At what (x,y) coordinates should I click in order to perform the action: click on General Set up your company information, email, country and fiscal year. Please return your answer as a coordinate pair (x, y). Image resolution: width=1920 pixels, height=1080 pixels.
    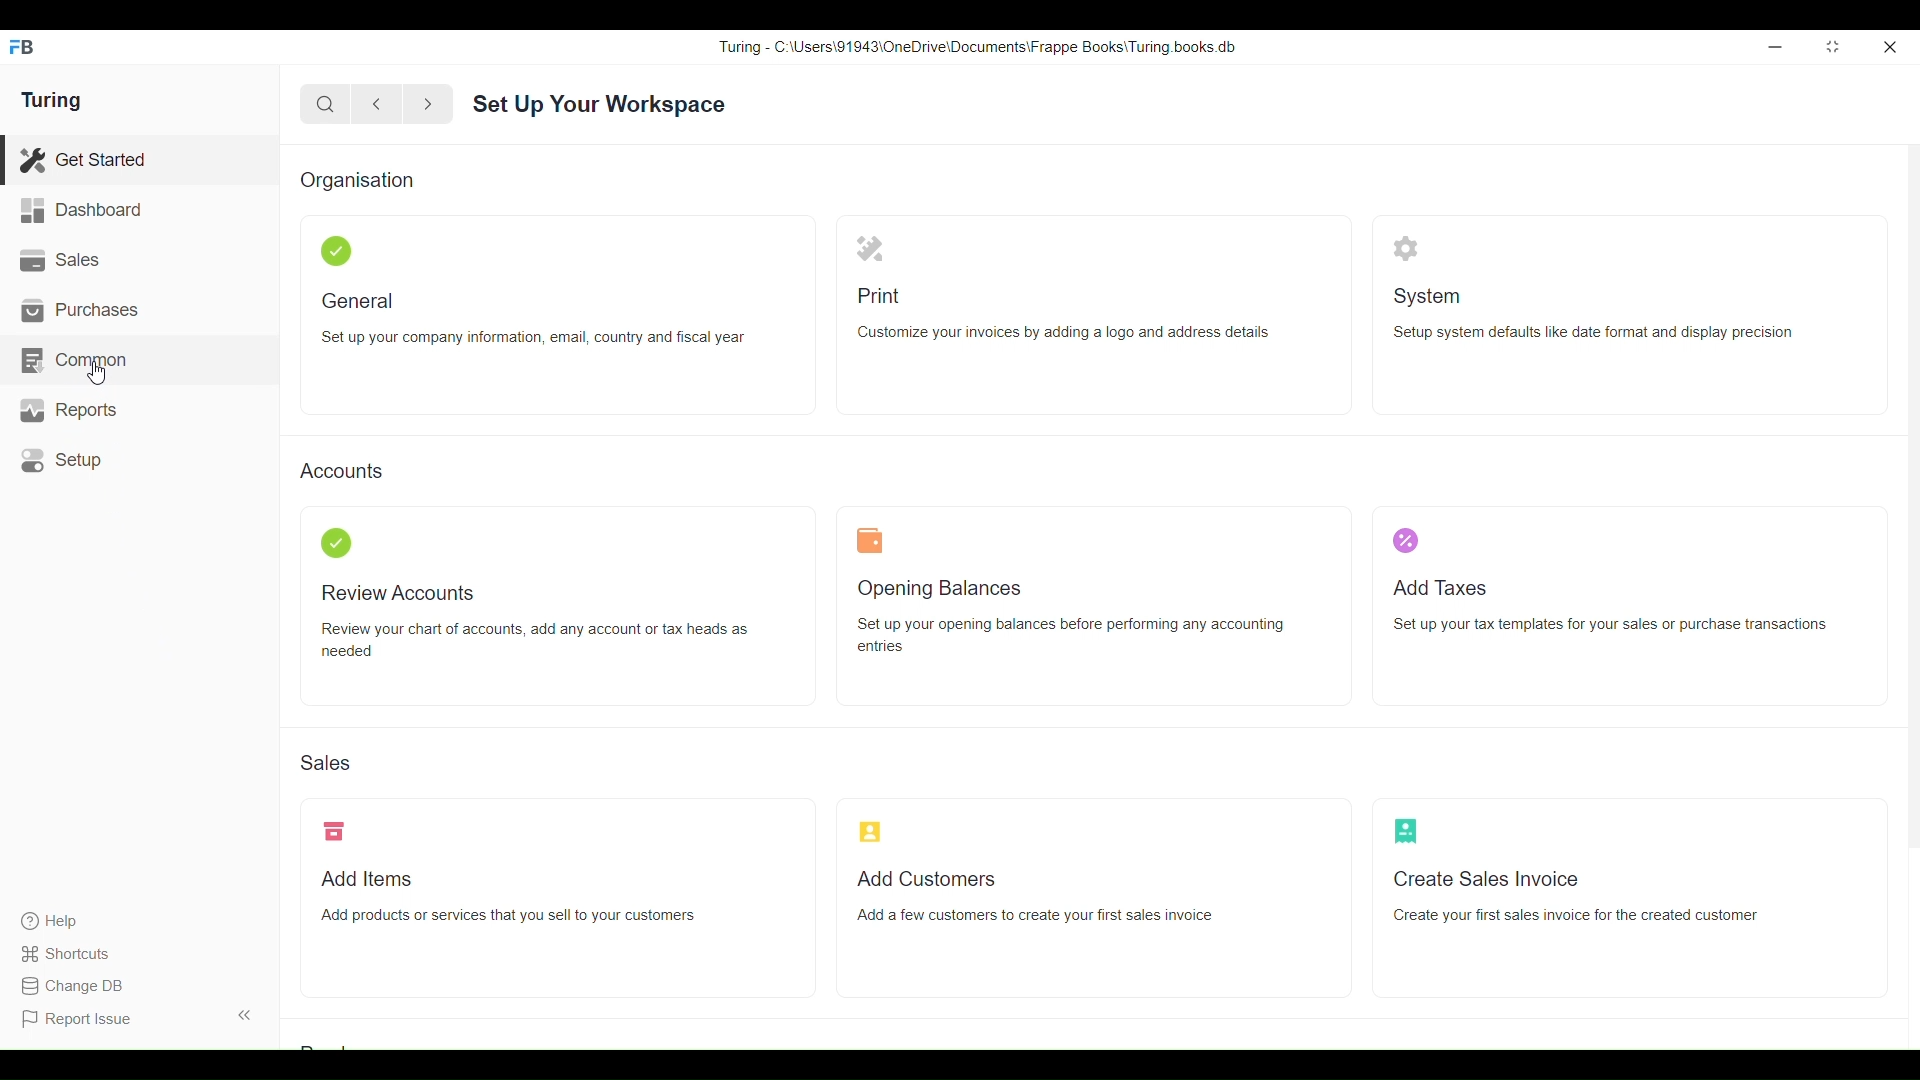
    Looking at the image, I should click on (533, 318).